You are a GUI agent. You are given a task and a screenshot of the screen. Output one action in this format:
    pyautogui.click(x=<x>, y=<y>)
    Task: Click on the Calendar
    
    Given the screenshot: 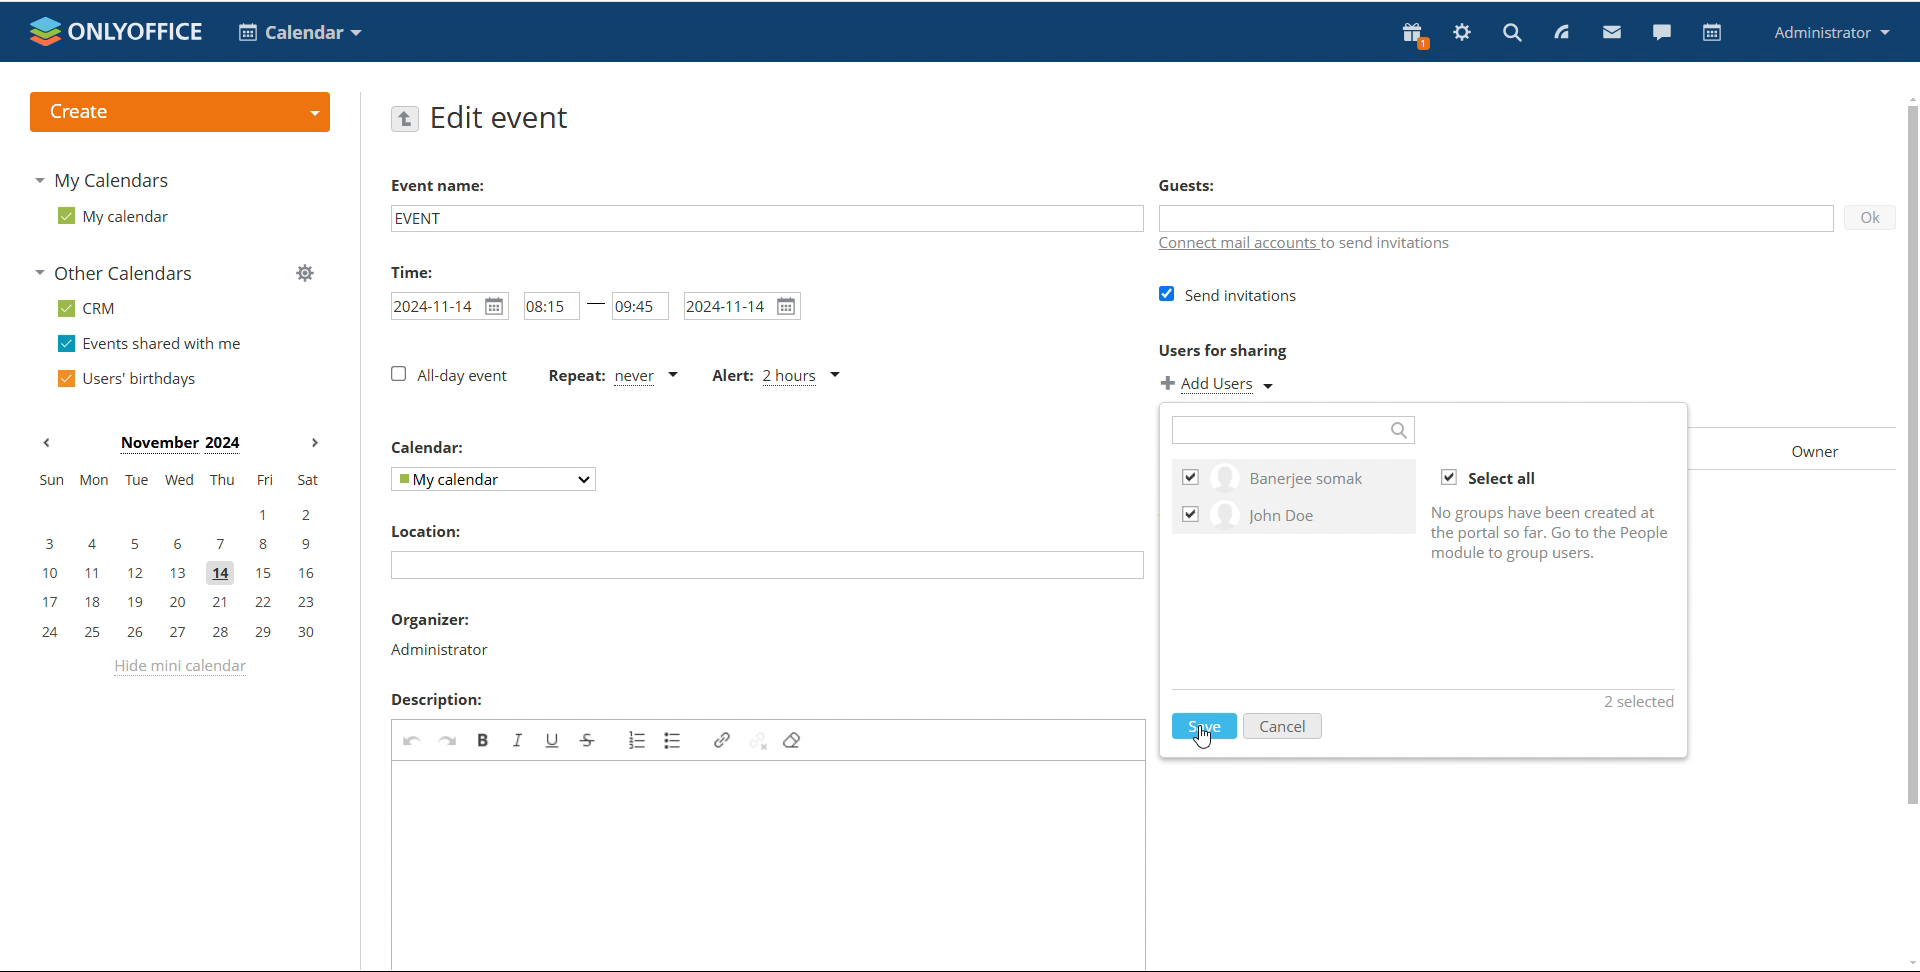 What is the action you would take?
    pyautogui.click(x=430, y=446)
    